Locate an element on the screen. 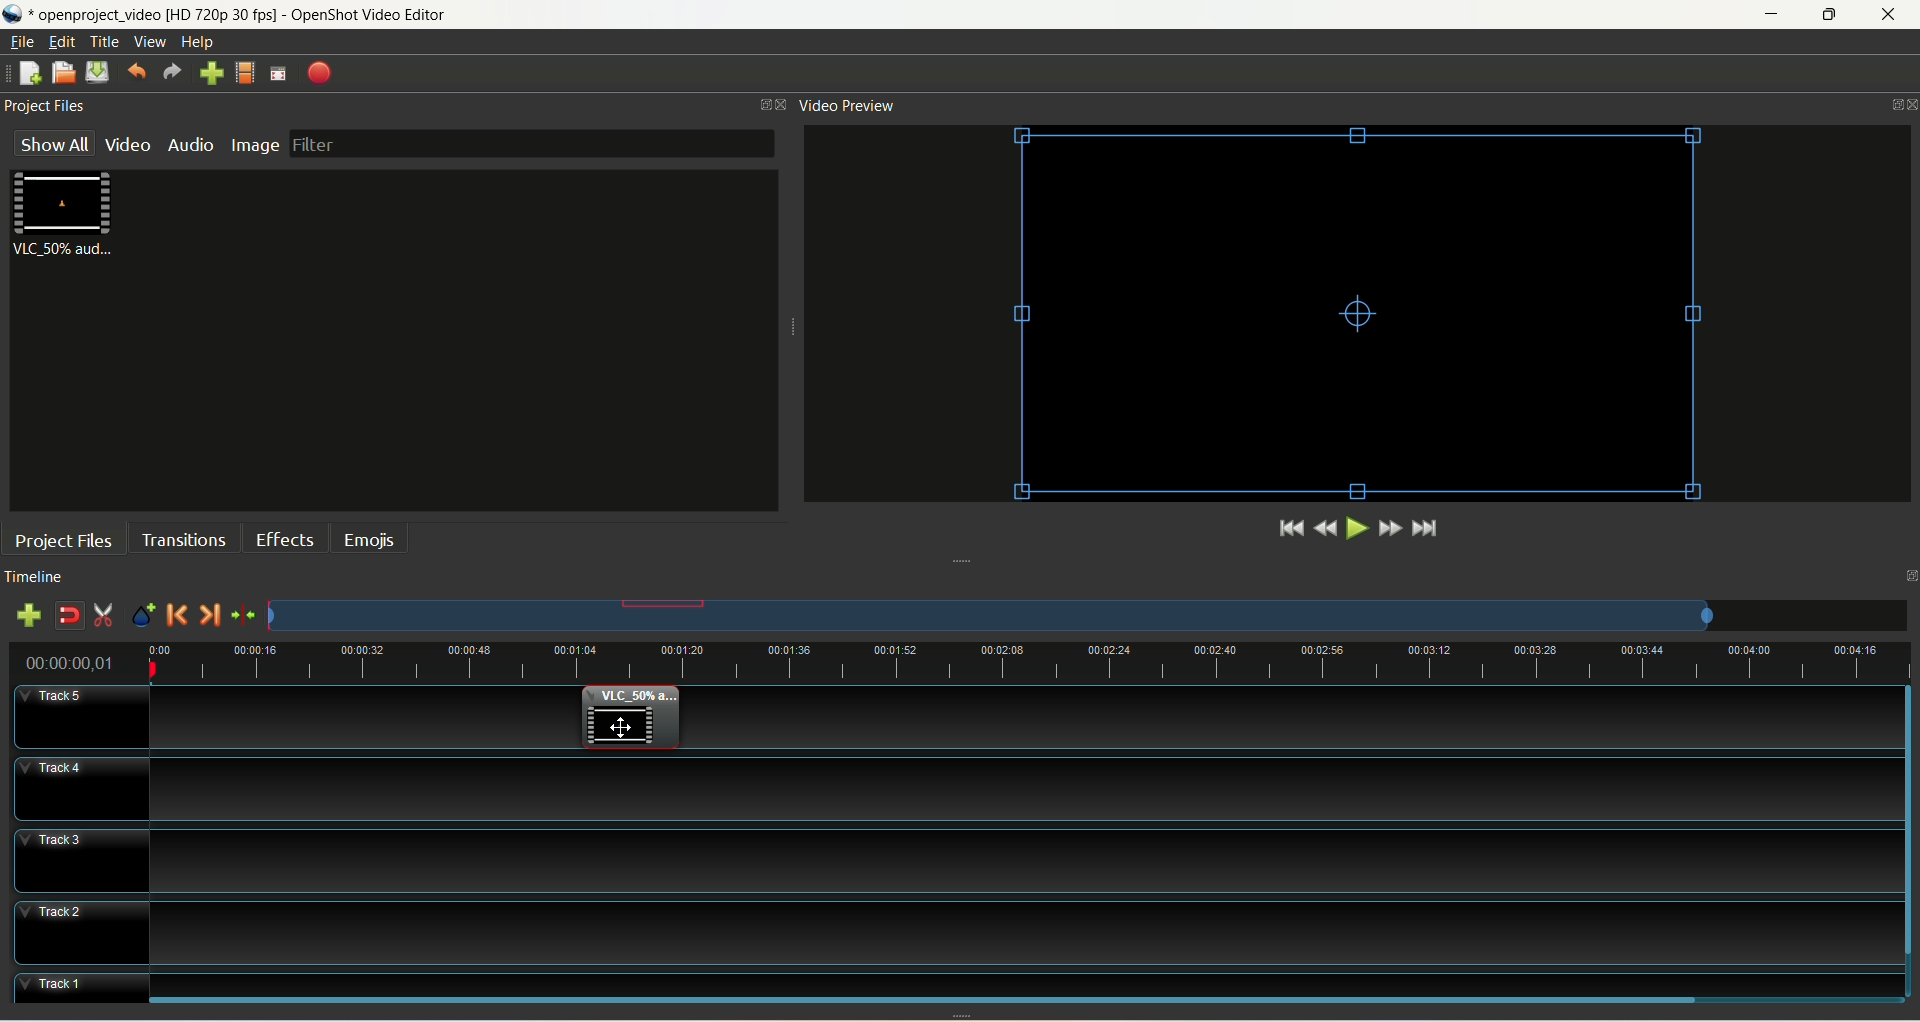 The image size is (1920, 1022). time is located at coordinates (79, 660).